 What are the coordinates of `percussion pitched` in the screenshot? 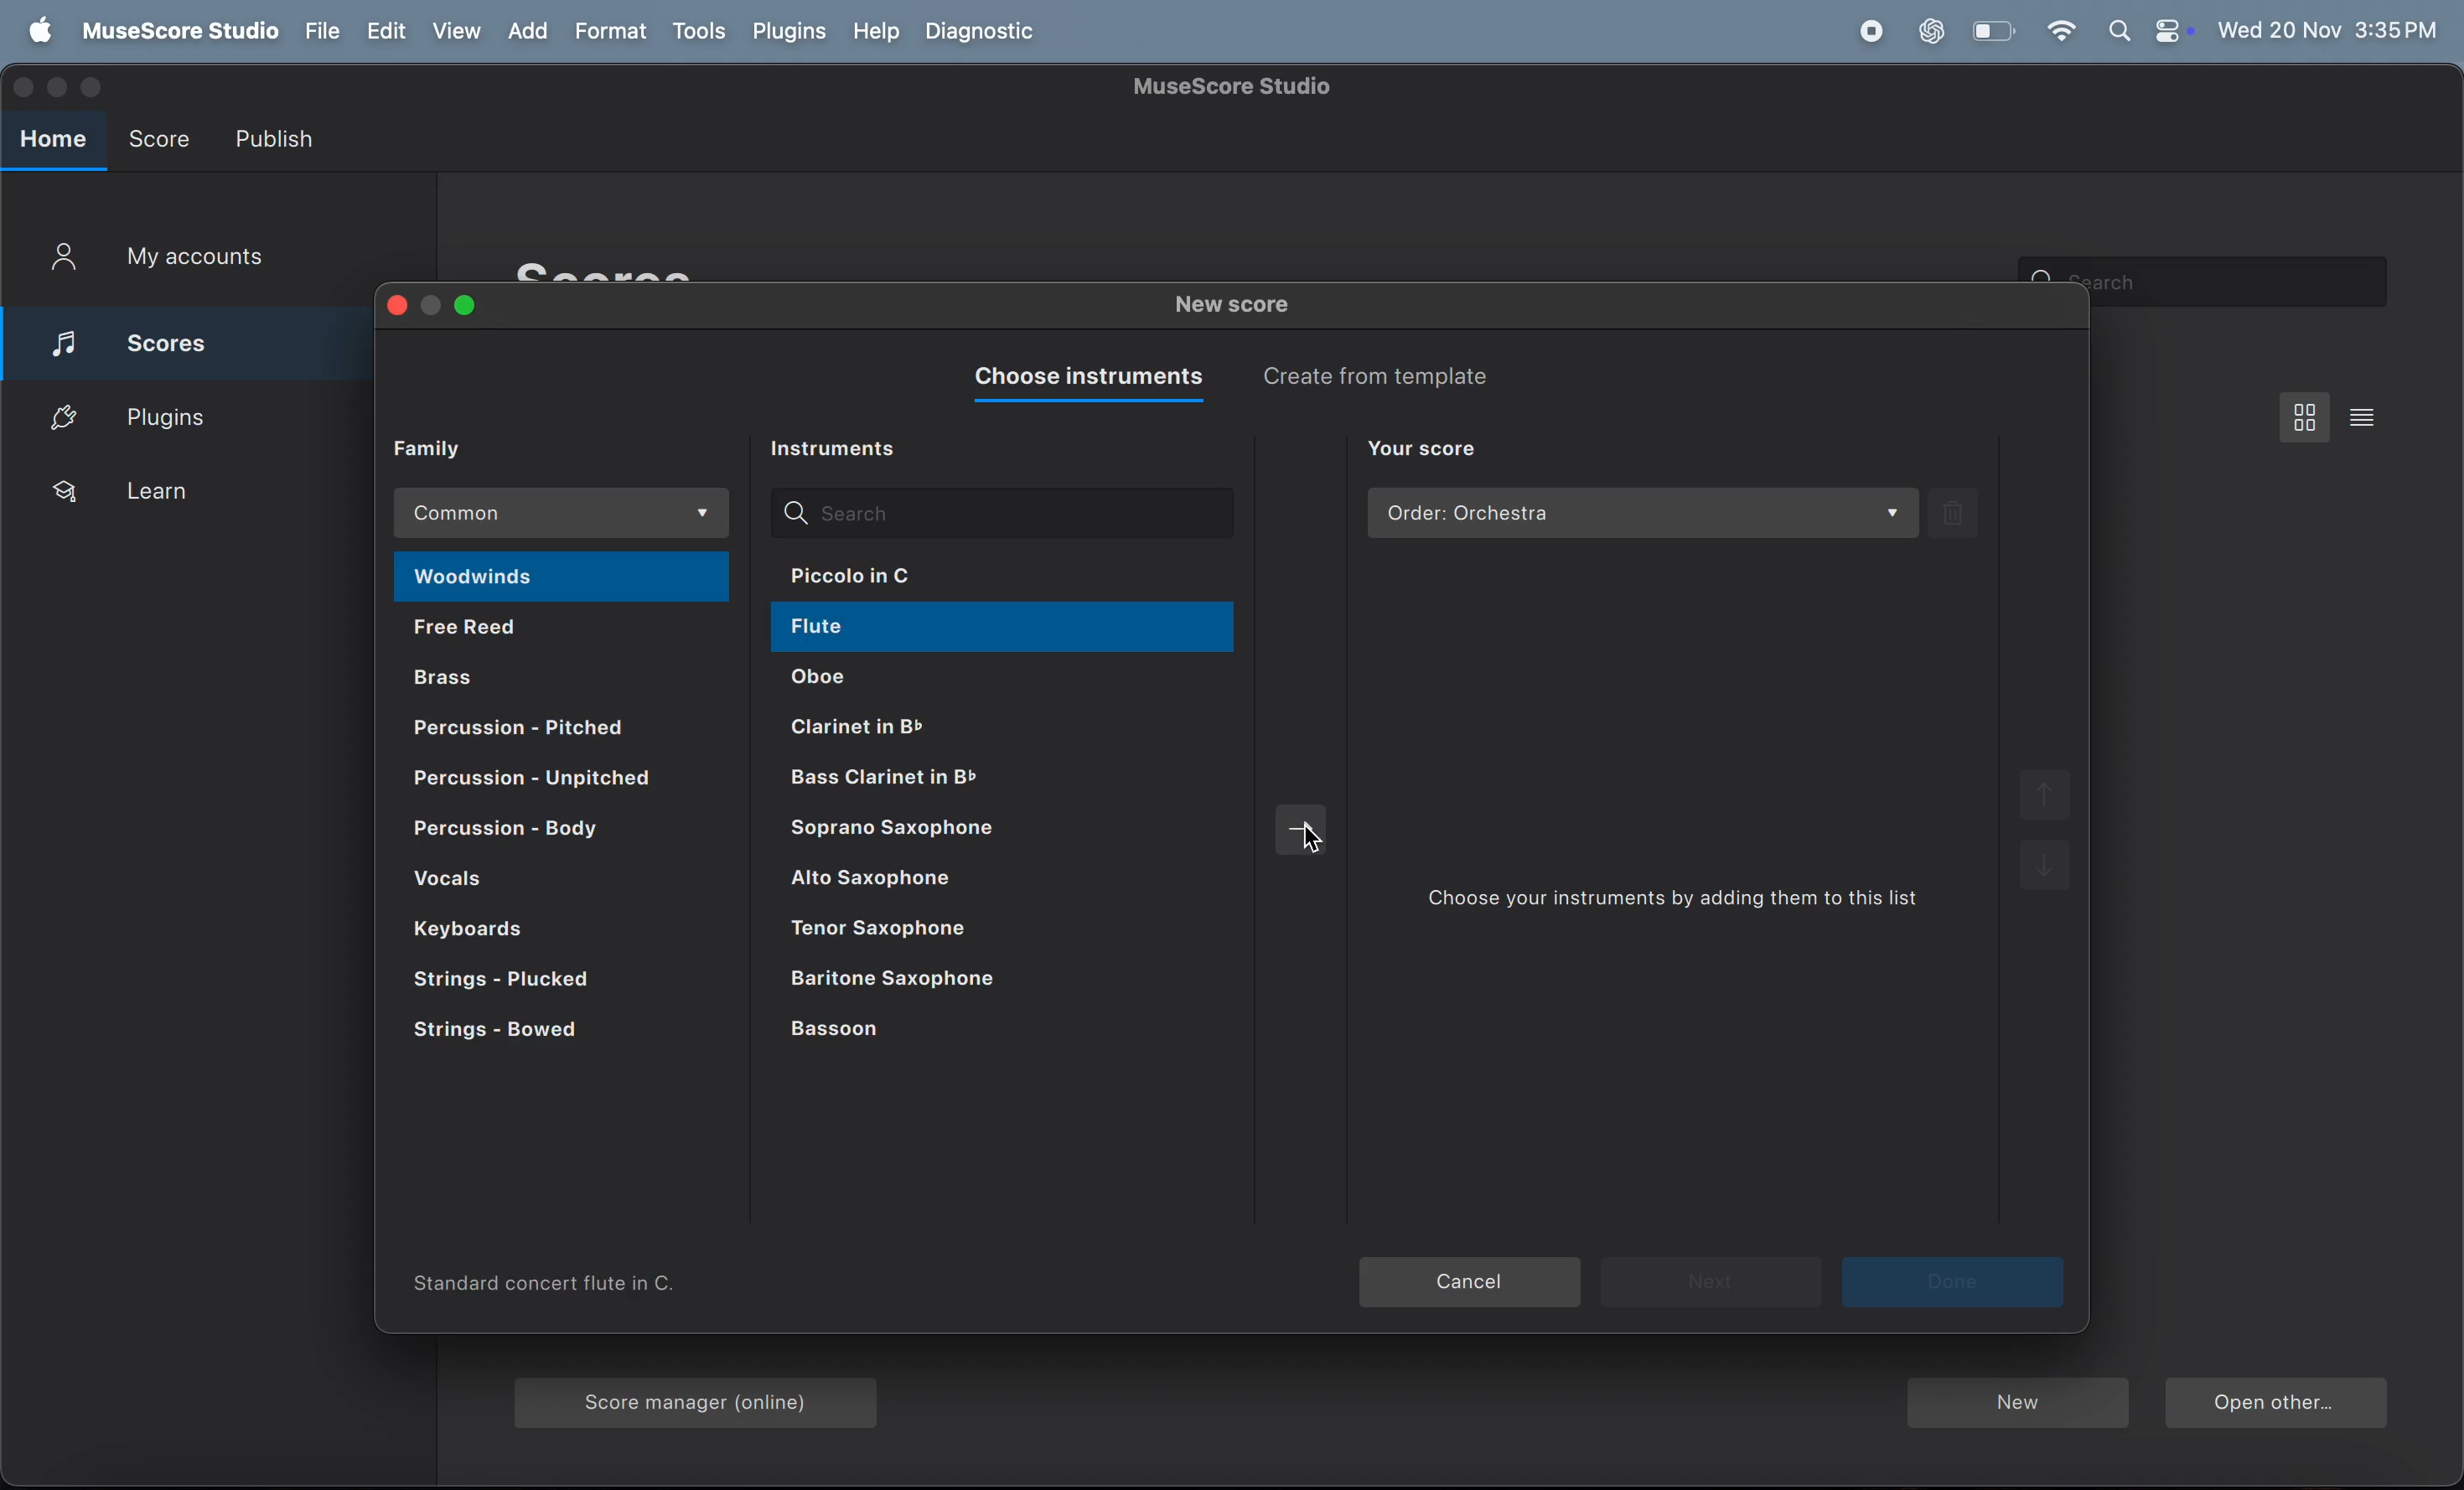 It's located at (560, 727).